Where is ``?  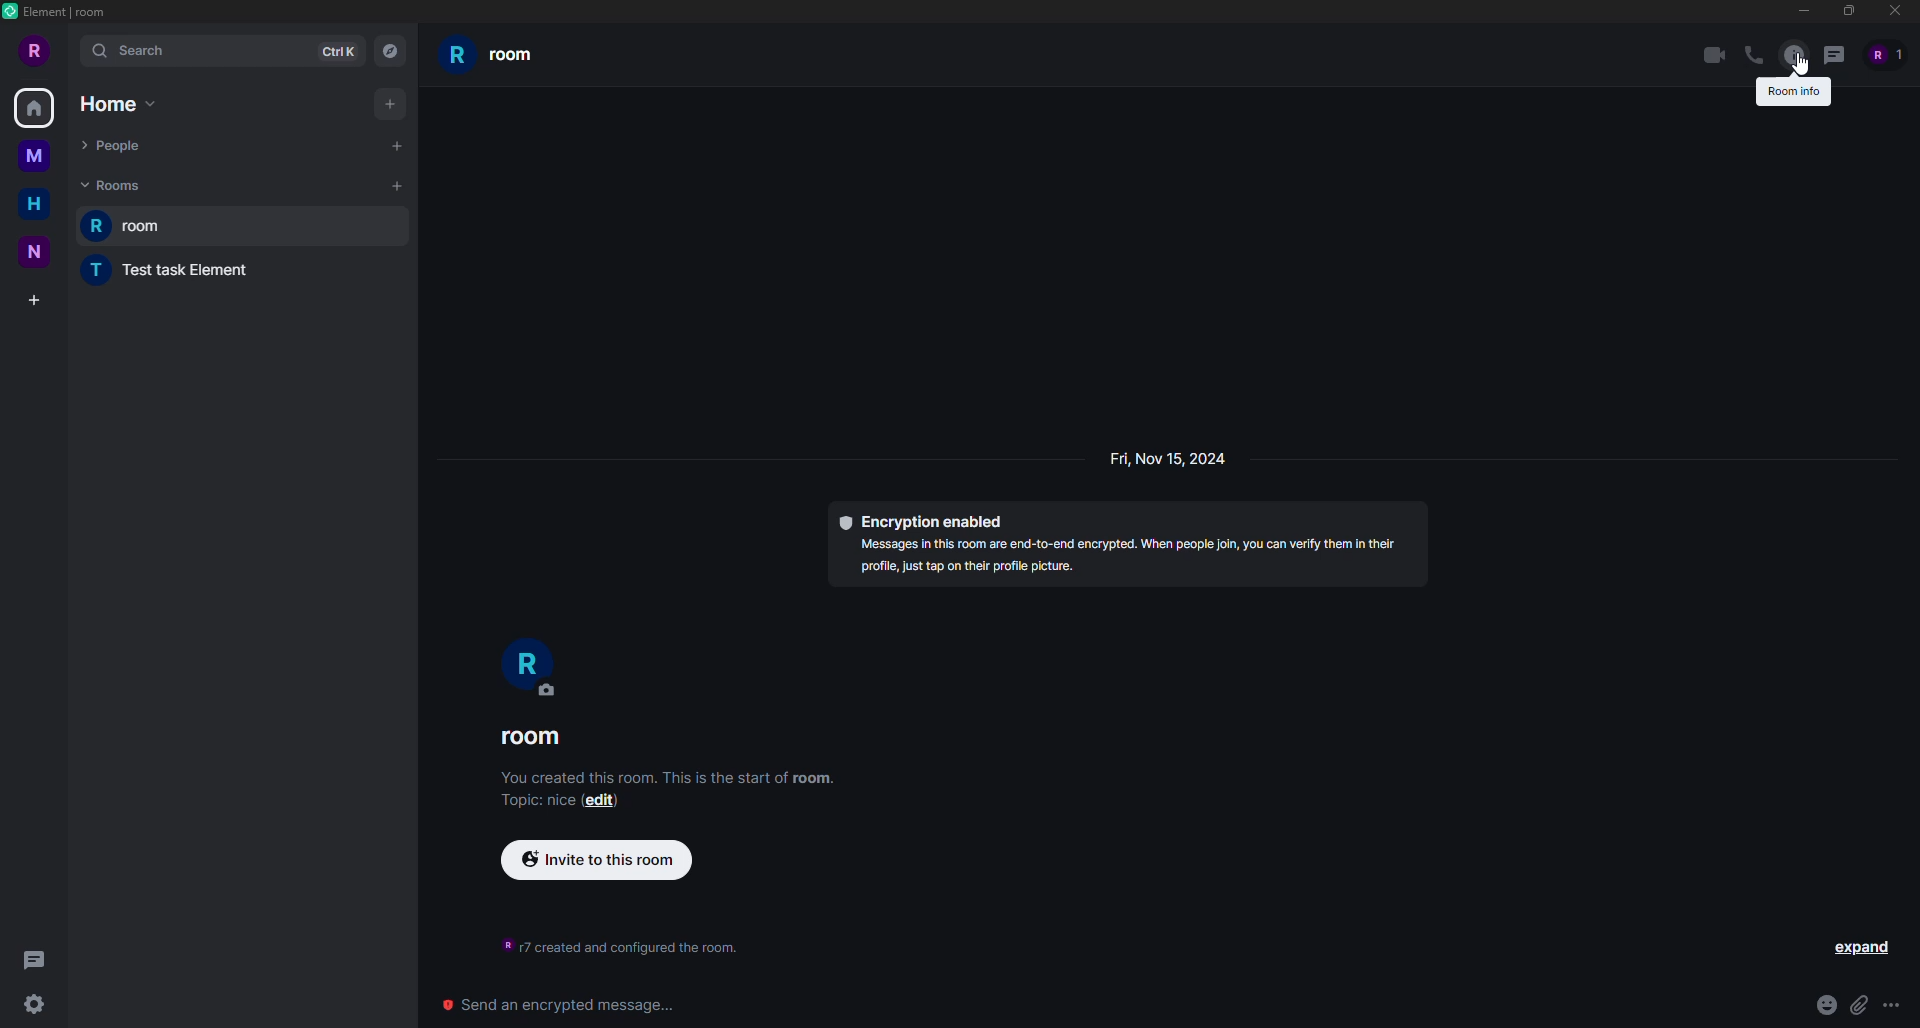
 is located at coordinates (616, 275).